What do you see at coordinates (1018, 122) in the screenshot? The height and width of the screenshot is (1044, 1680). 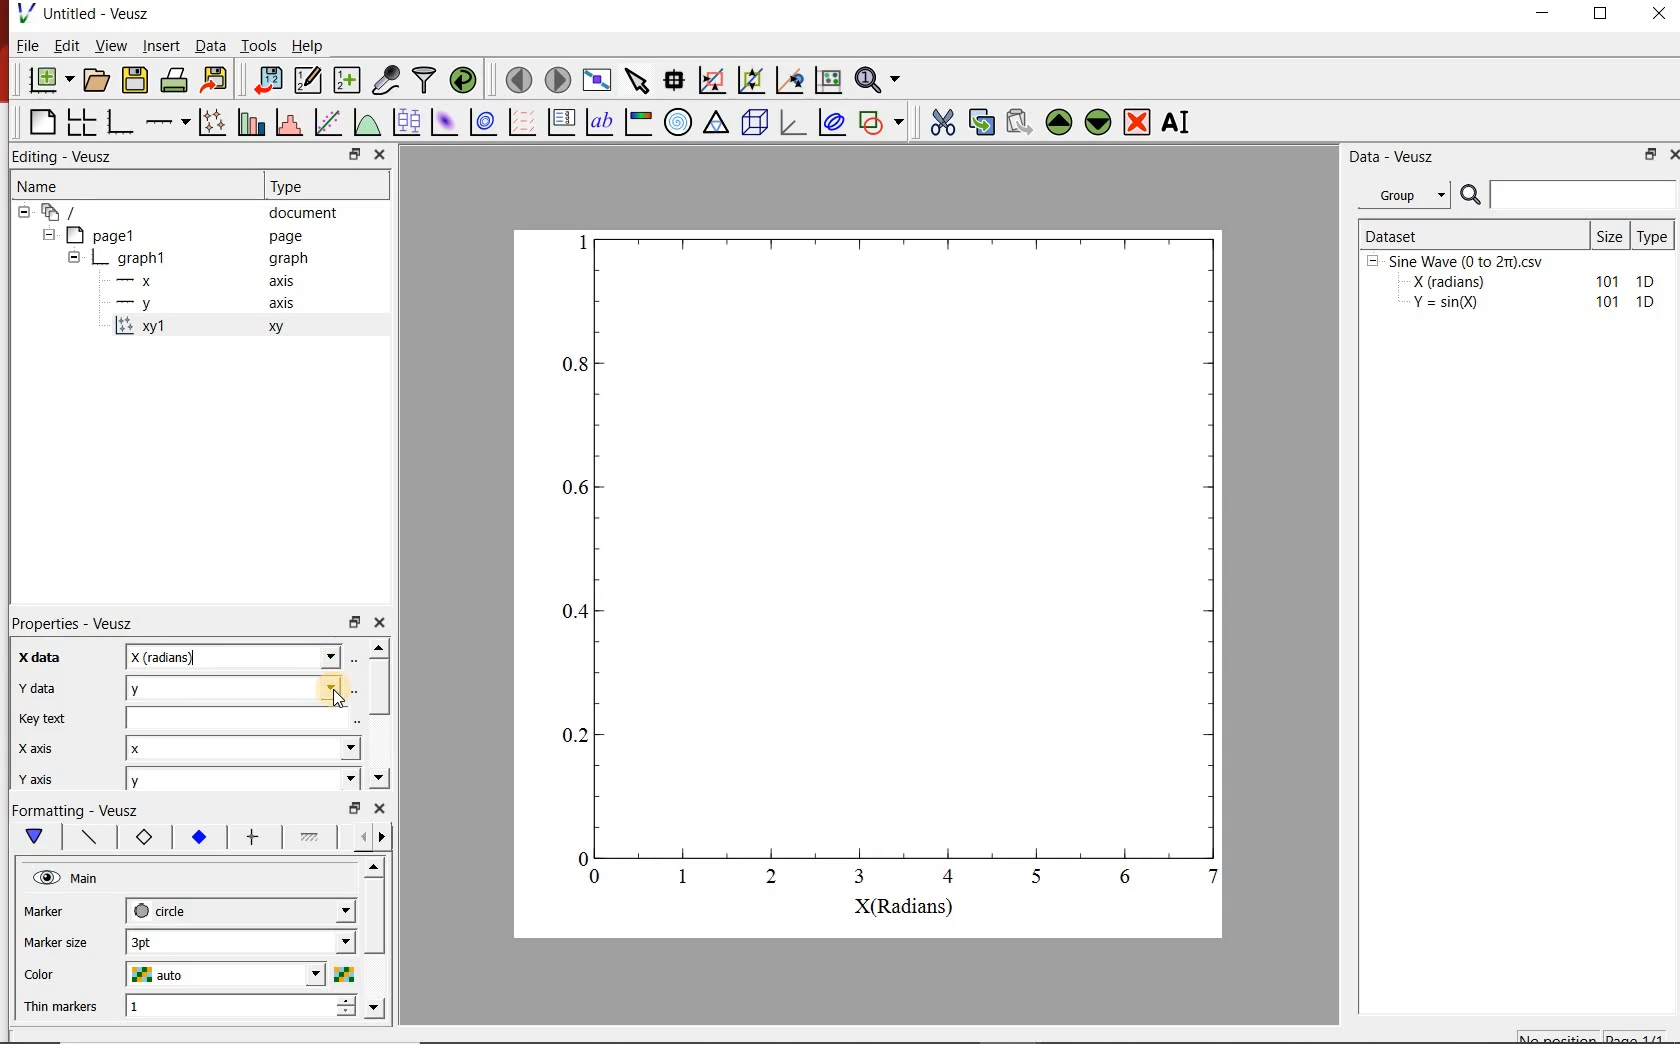 I see `paste` at bounding box center [1018, 122].